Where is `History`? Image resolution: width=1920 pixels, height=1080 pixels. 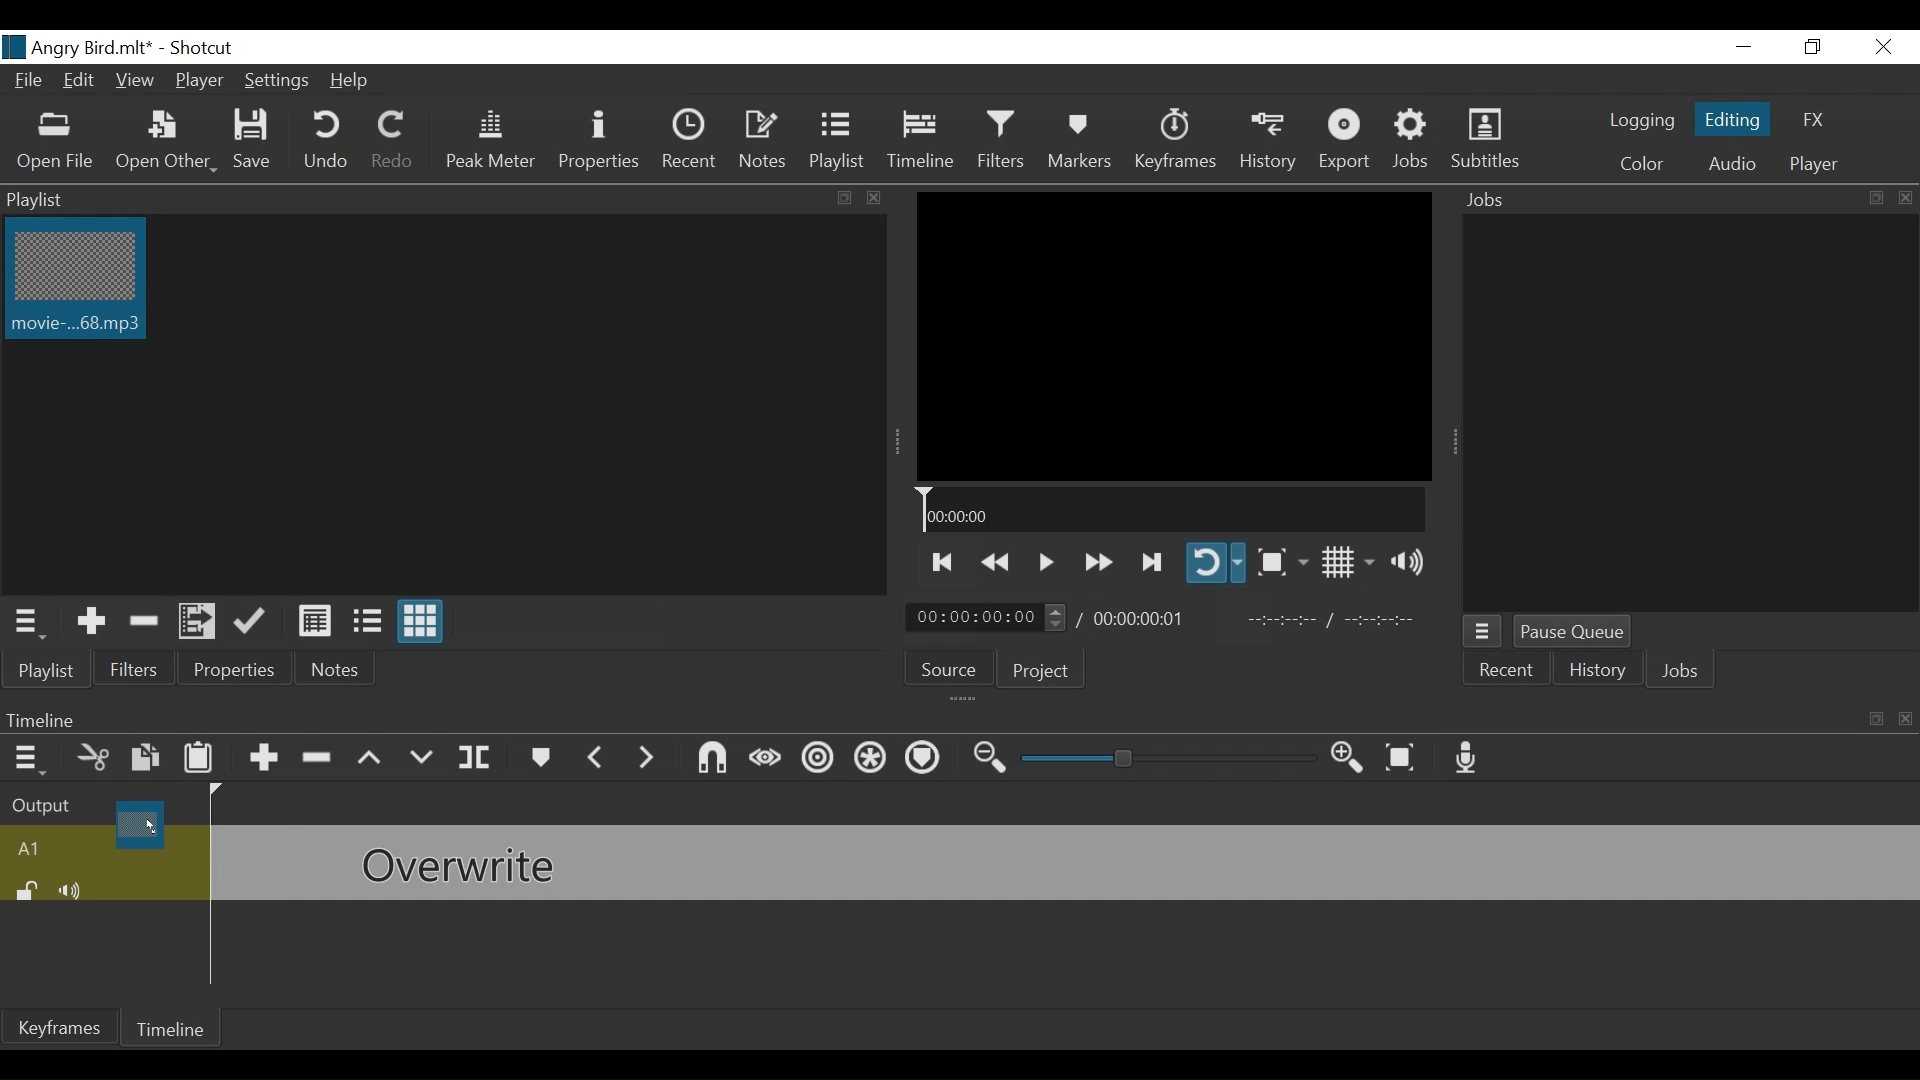
History is located at coordinates (1267, 141).